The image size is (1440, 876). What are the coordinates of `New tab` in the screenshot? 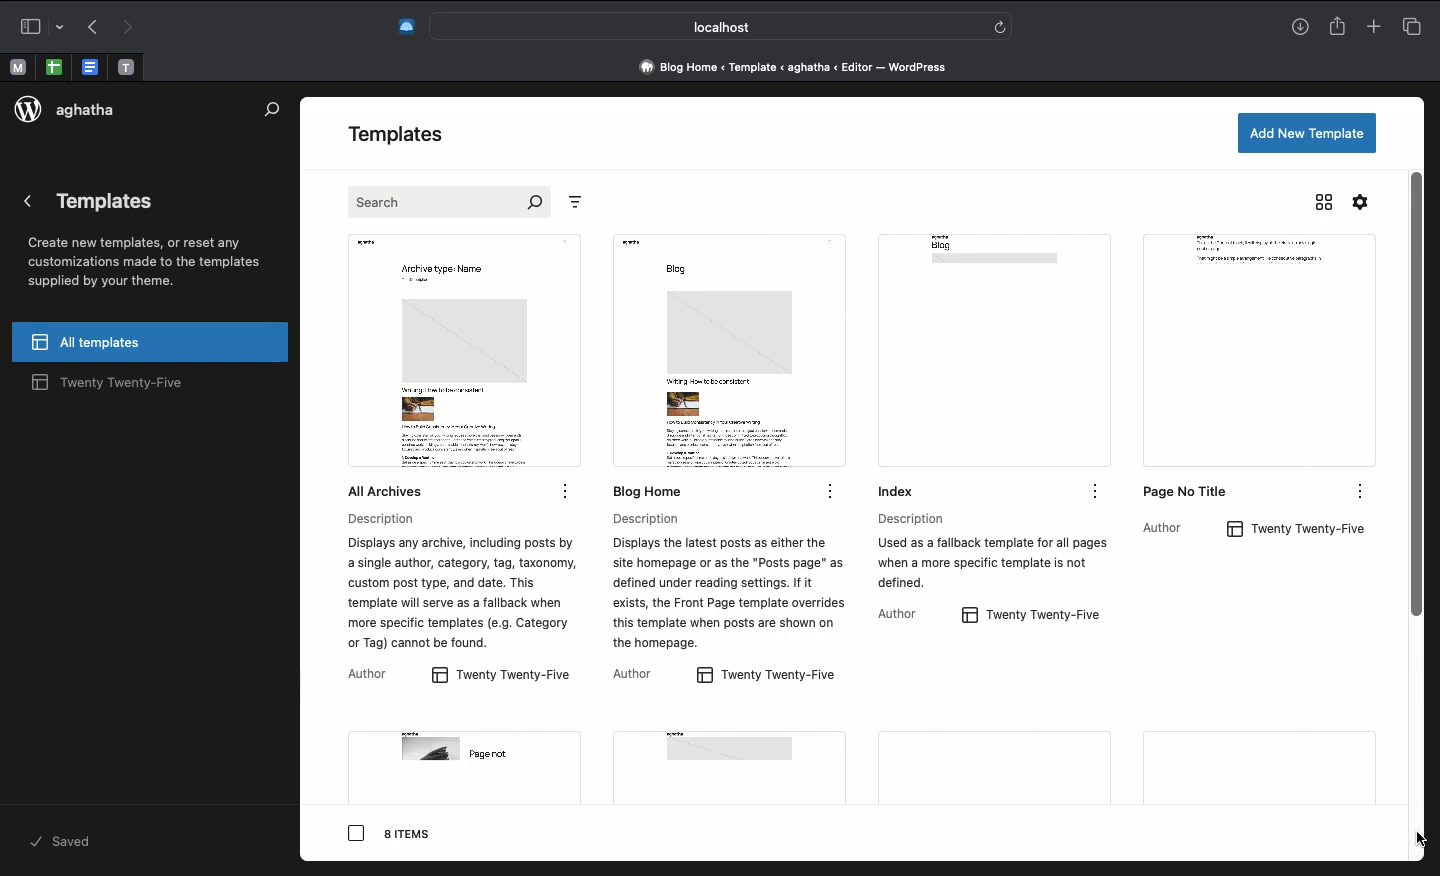 It's located at (1374, 28).